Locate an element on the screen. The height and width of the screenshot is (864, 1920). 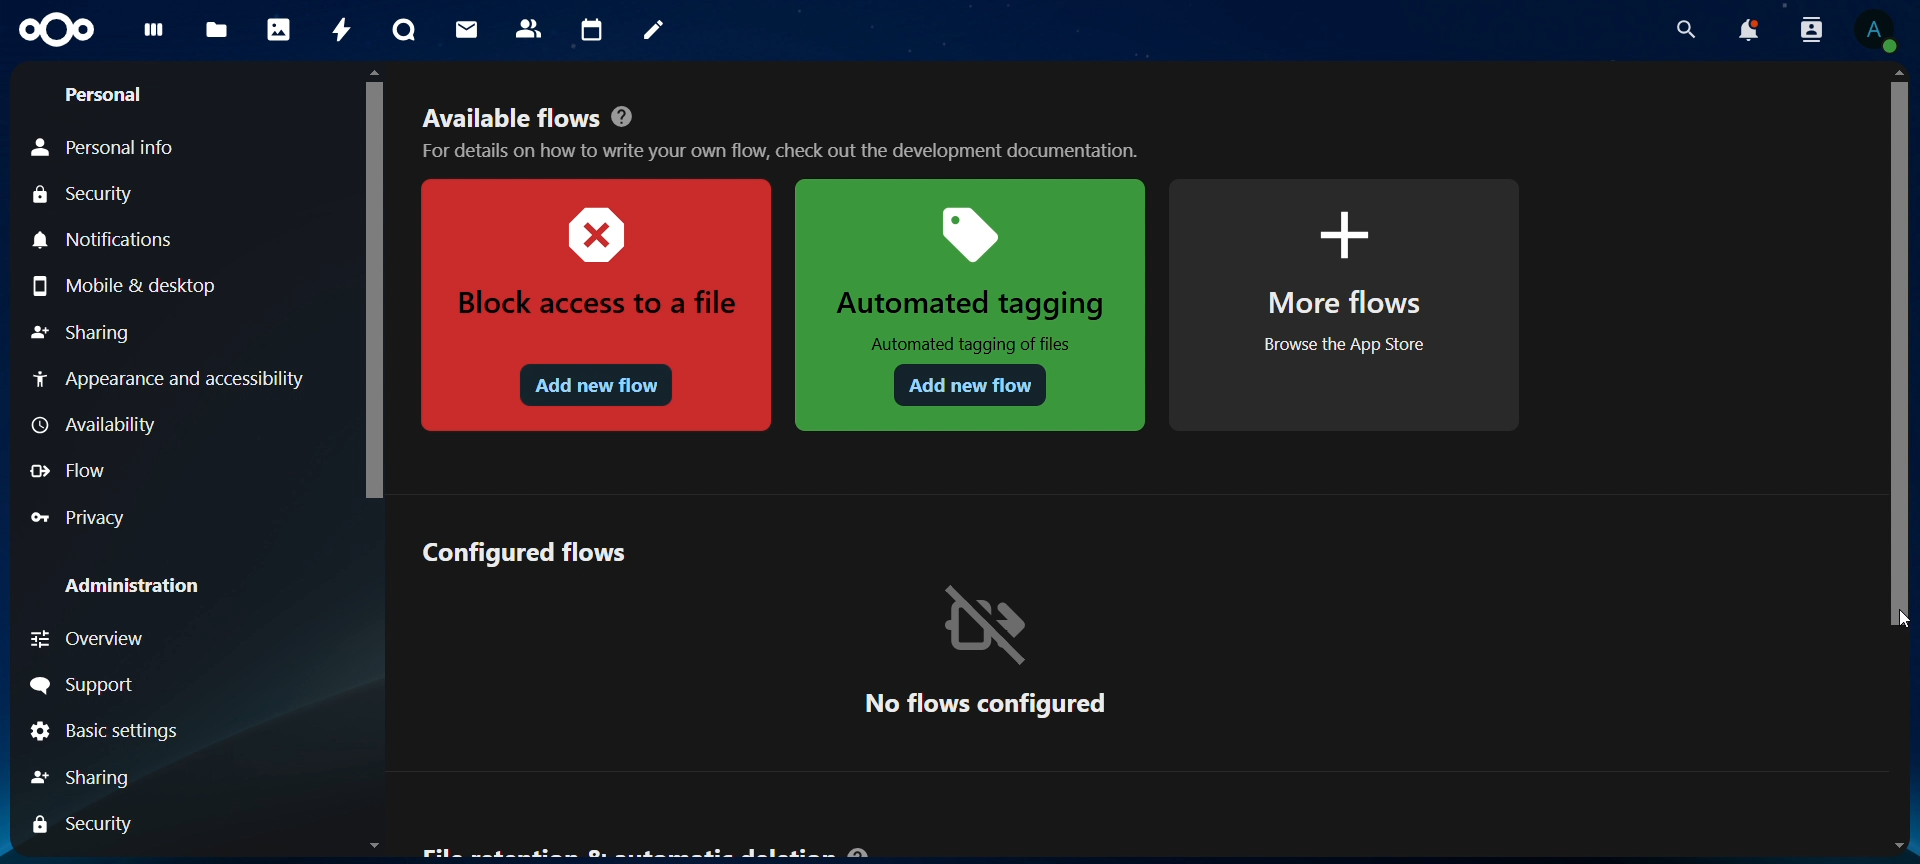
files is located at coordinates (217, 32).